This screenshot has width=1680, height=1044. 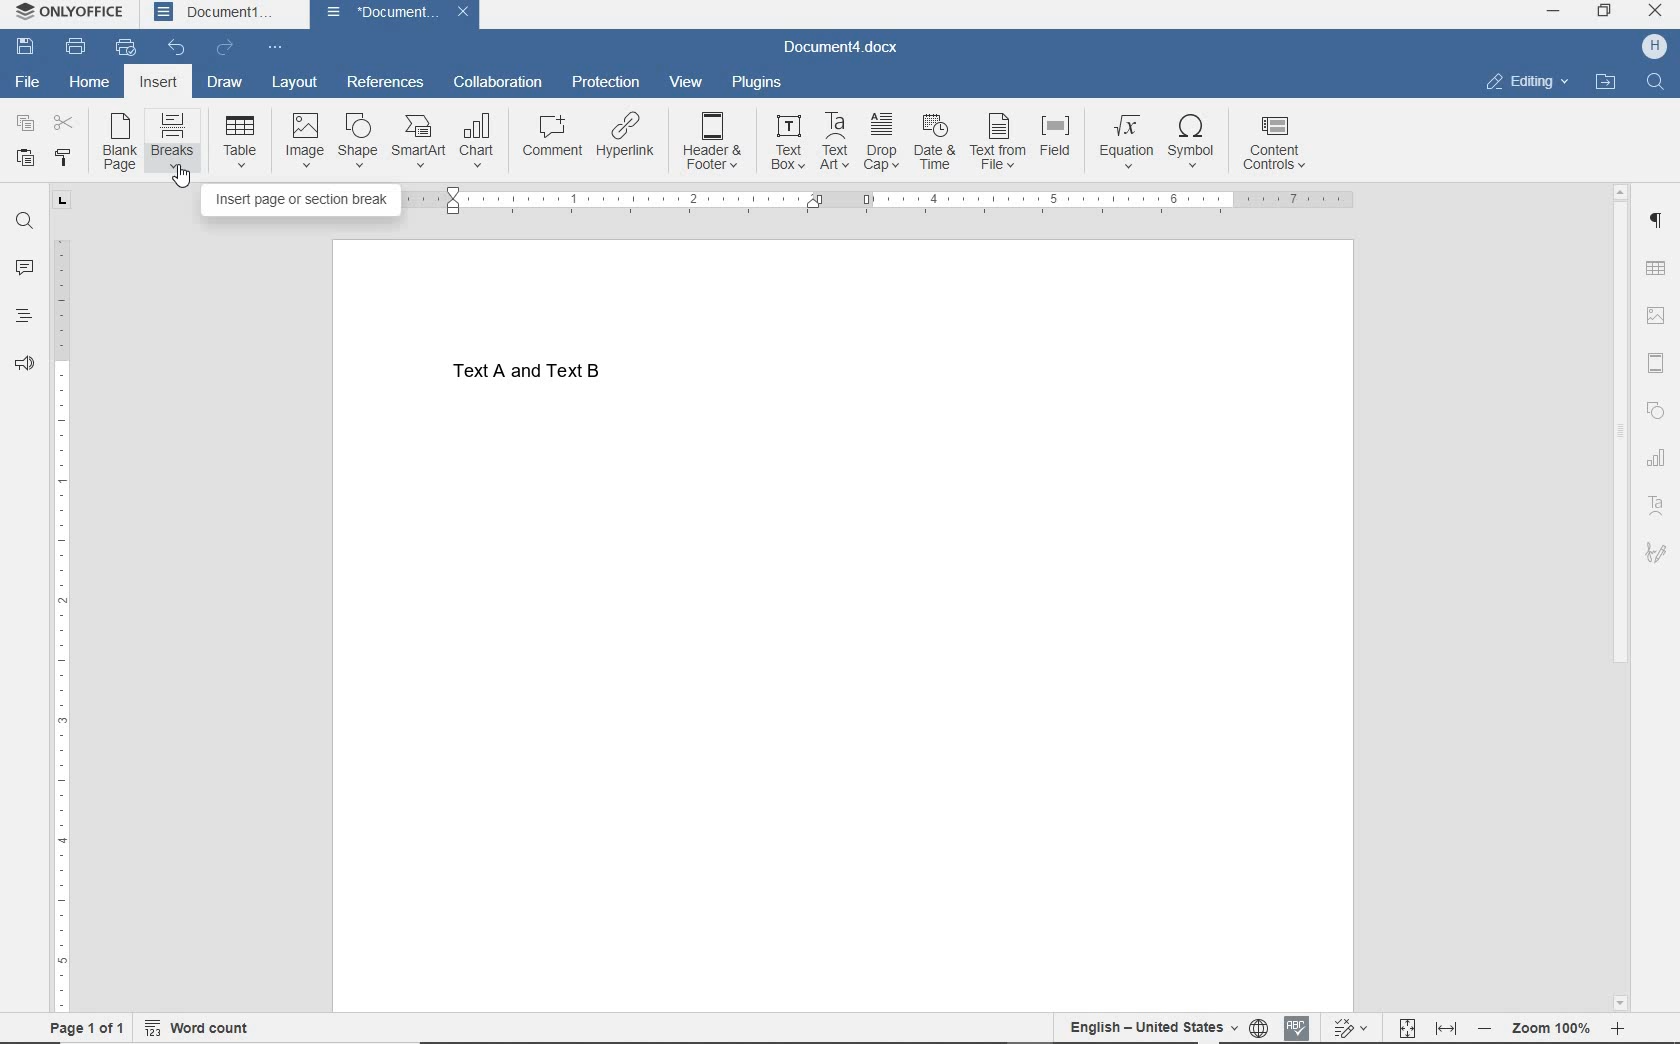 What do you see at coordinates (788, 143) in the screenshot?
I see `TEXT BOX` at bounding box center [788, 143].